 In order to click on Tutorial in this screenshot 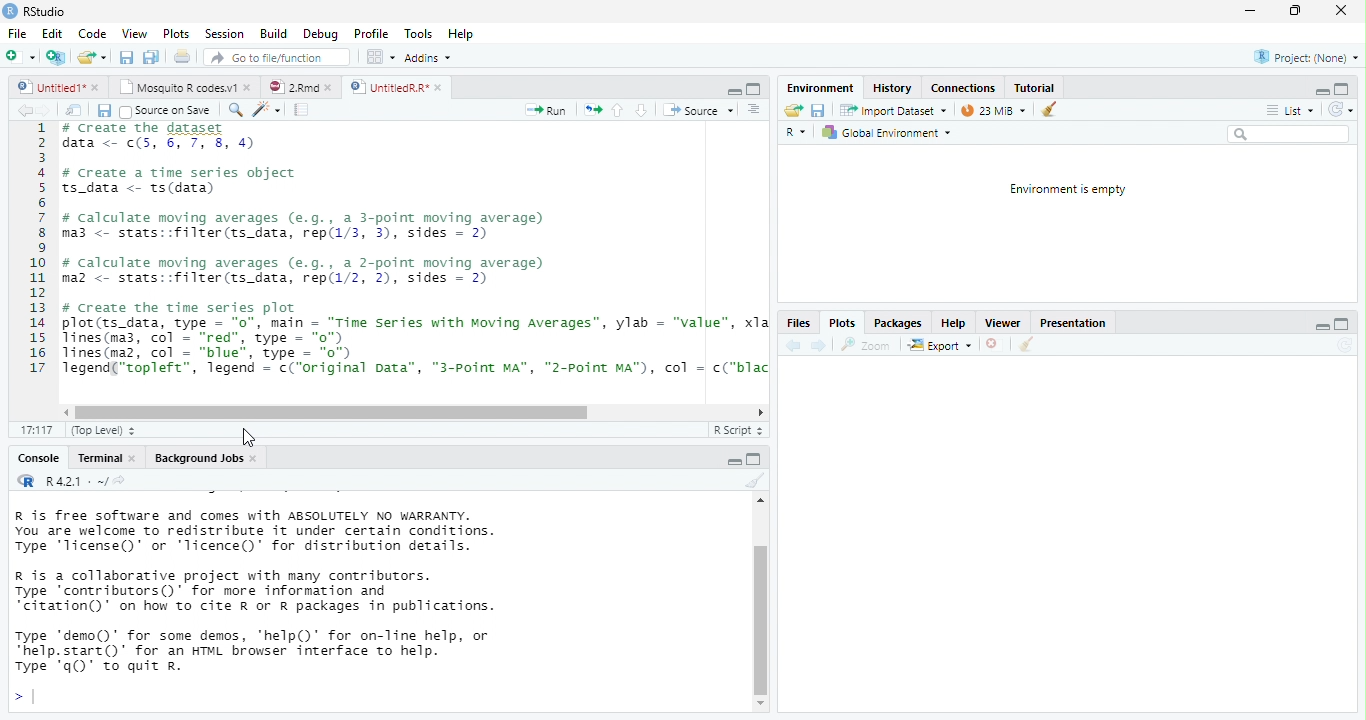, I will do `click(1035, 87)`.